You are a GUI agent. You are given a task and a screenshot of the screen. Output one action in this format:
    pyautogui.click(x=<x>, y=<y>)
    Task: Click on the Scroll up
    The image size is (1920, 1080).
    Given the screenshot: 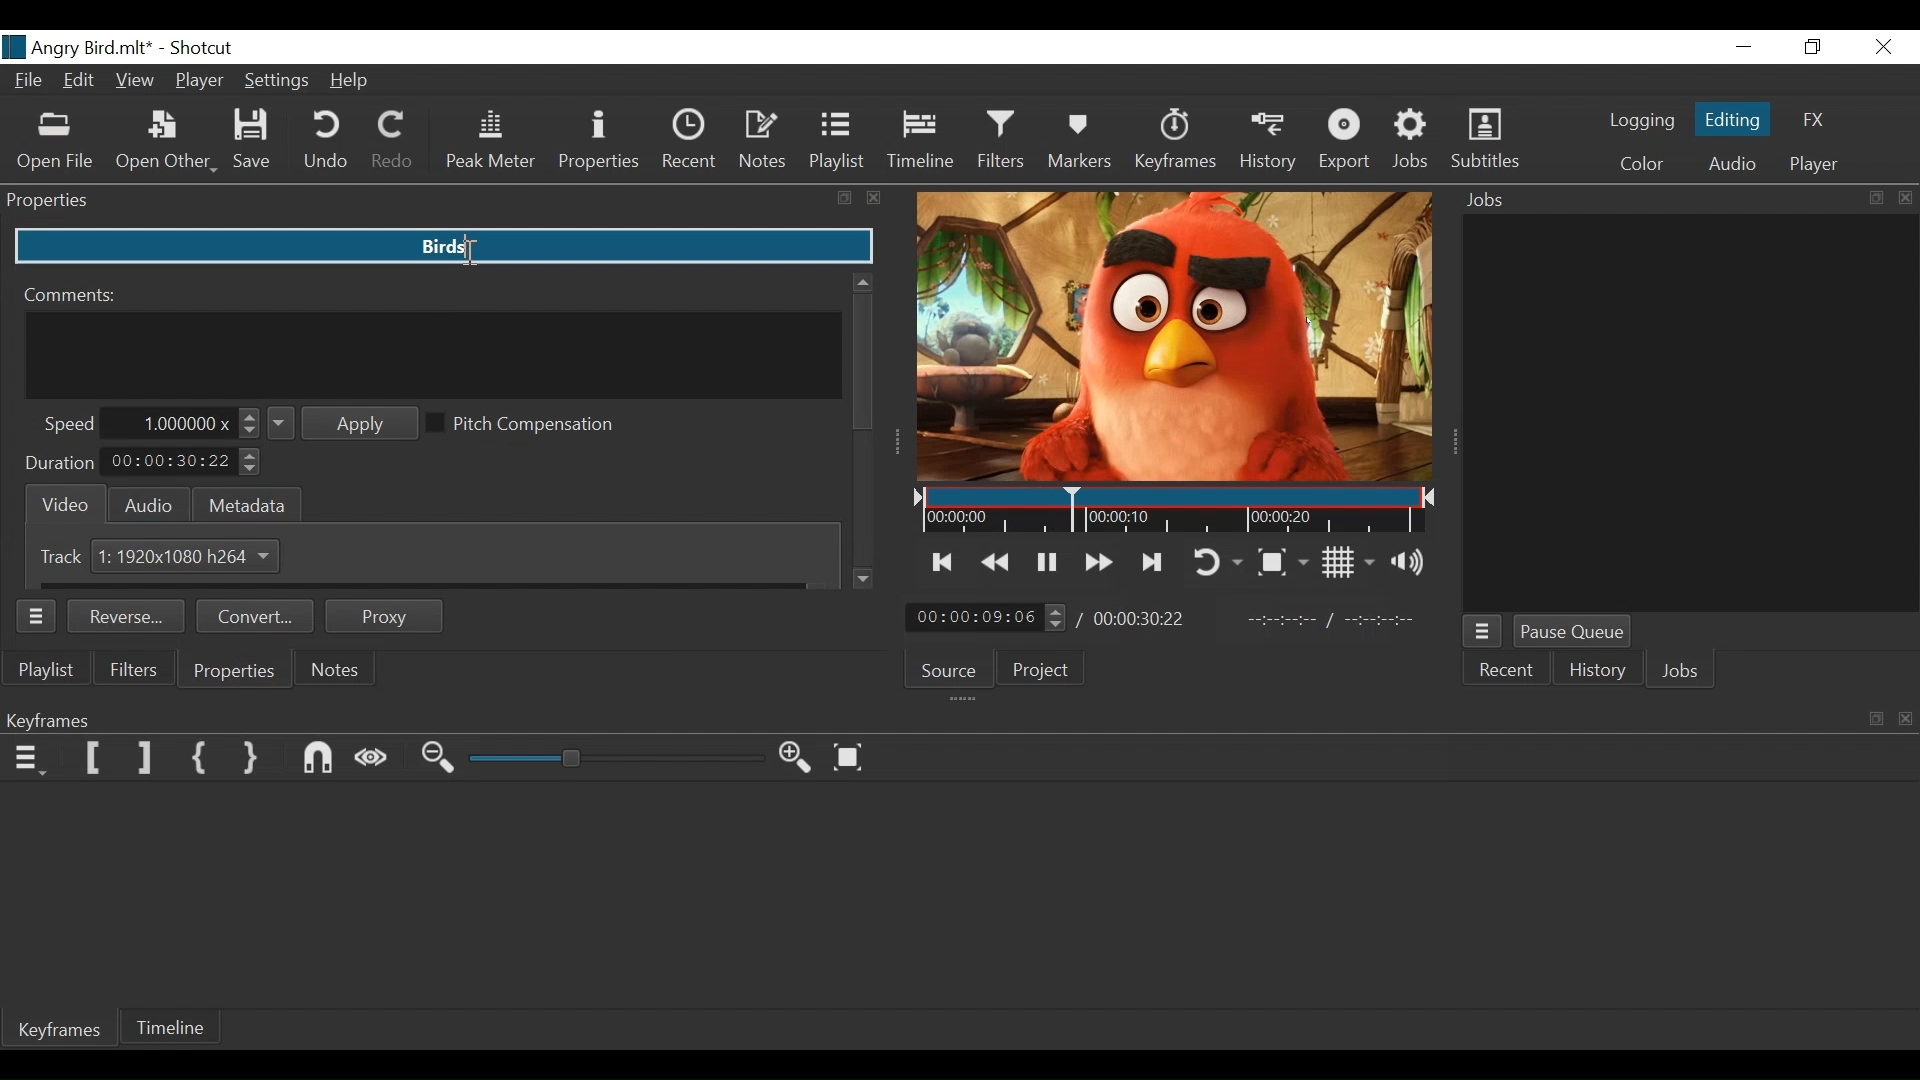 What is the action you would take?
    pyautogui.click(x=860, y=278)
    